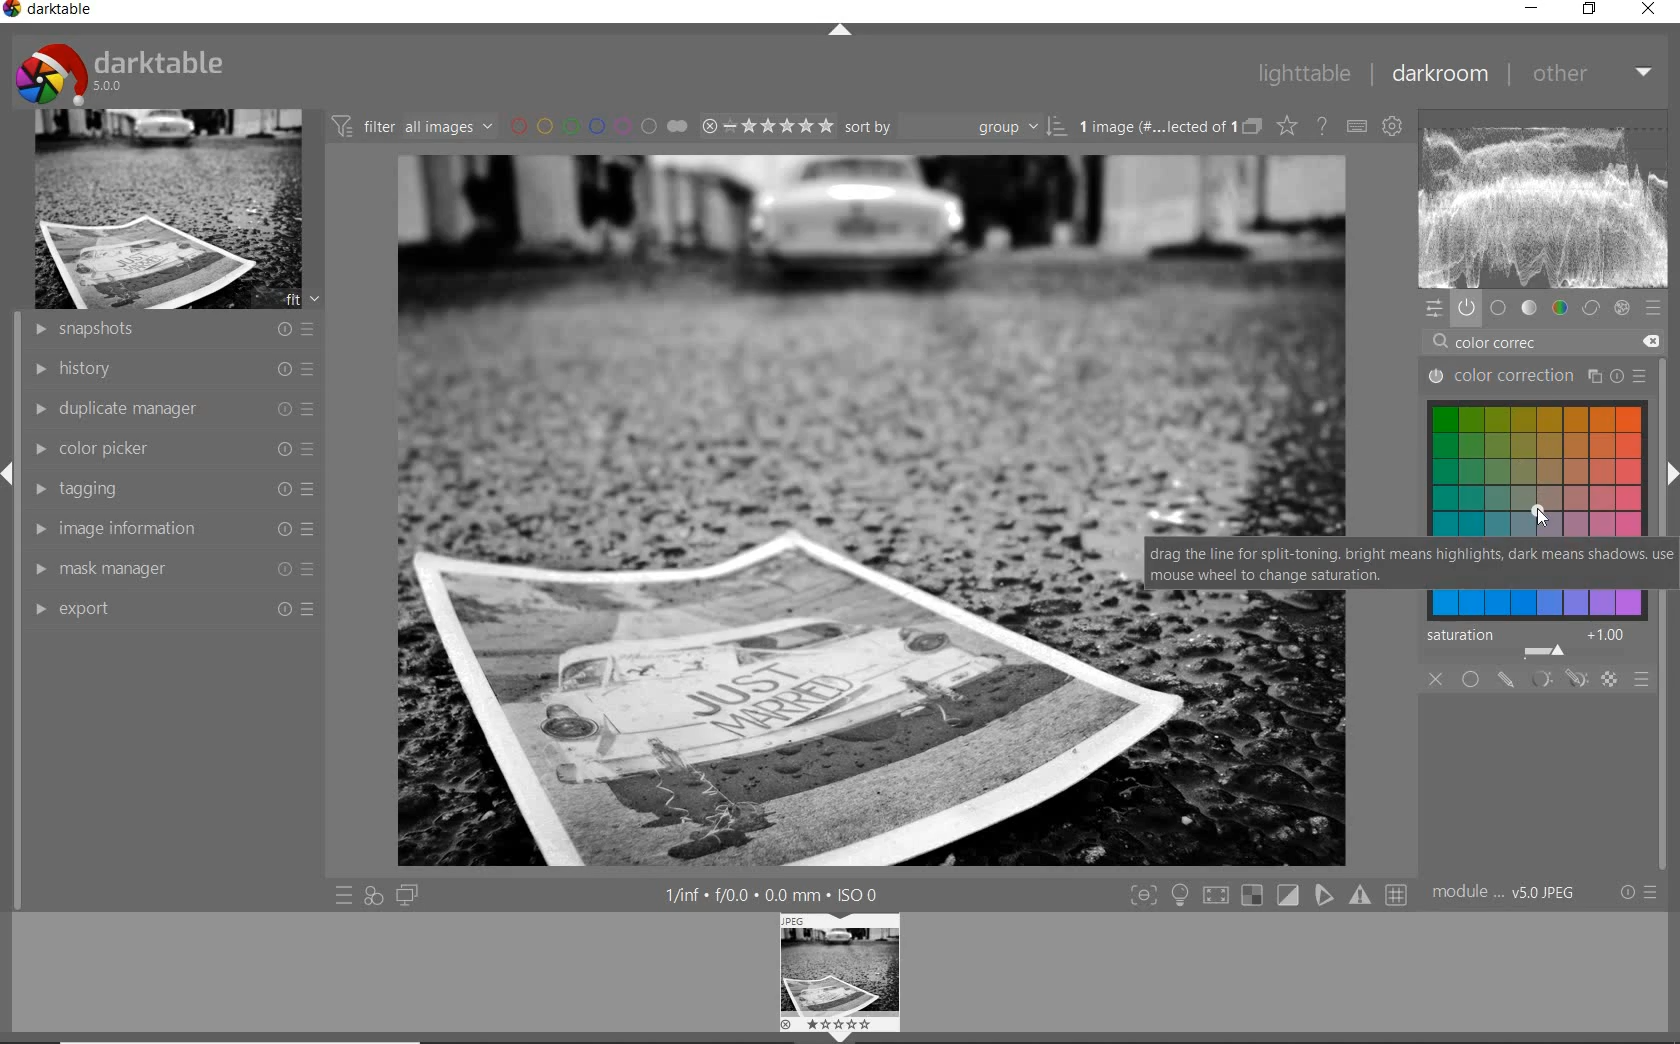 Image resolution: width=1680 pixels, height=1044 pixels. I want to click on mask manager, so click(176, 567).